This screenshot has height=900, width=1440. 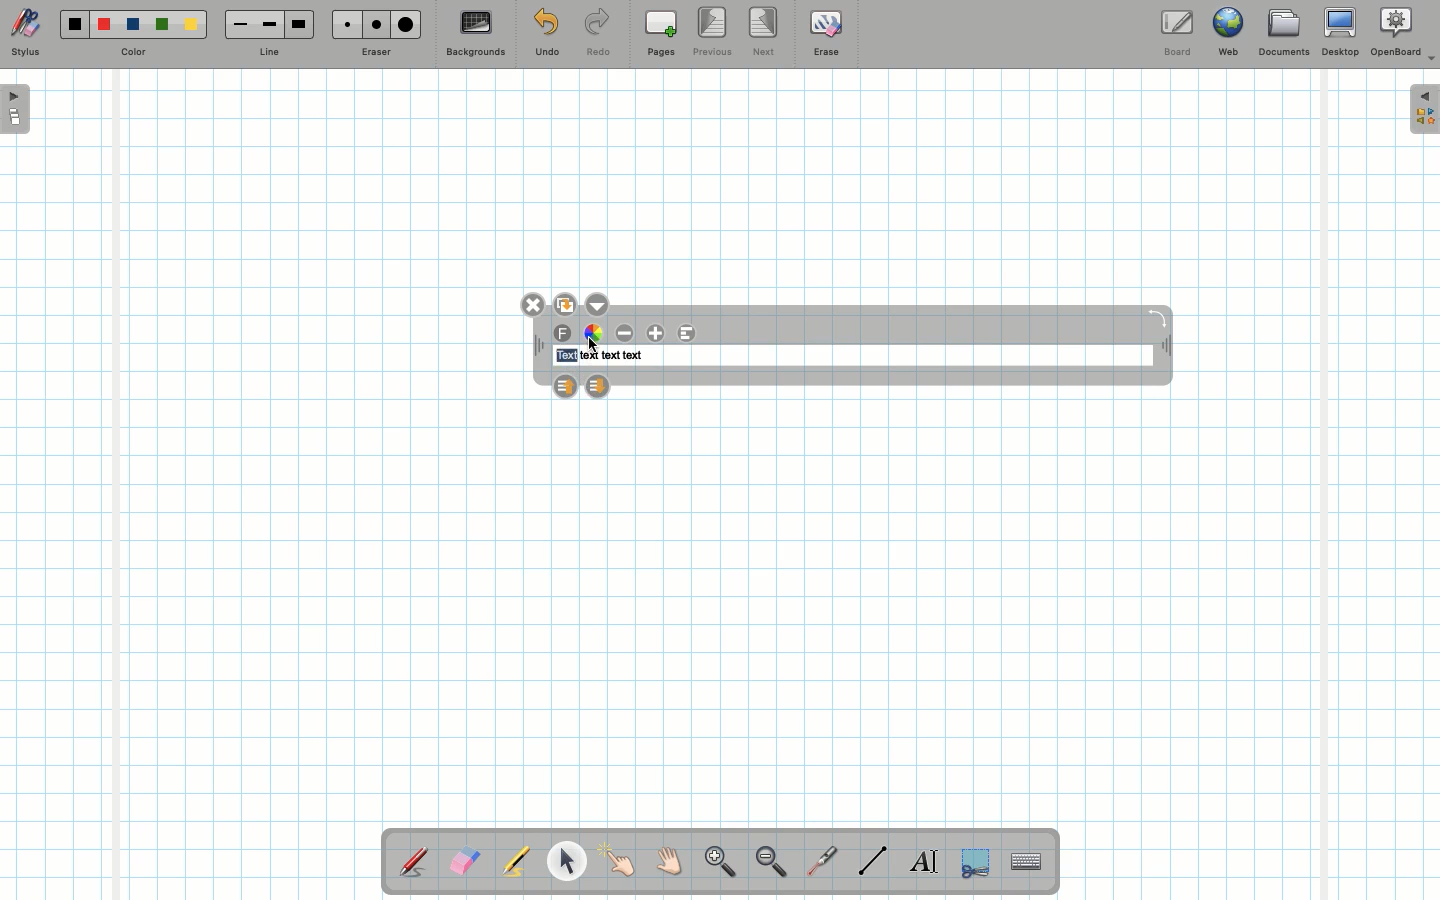 I want to click on Rotate, so click(x=1157, y=317).